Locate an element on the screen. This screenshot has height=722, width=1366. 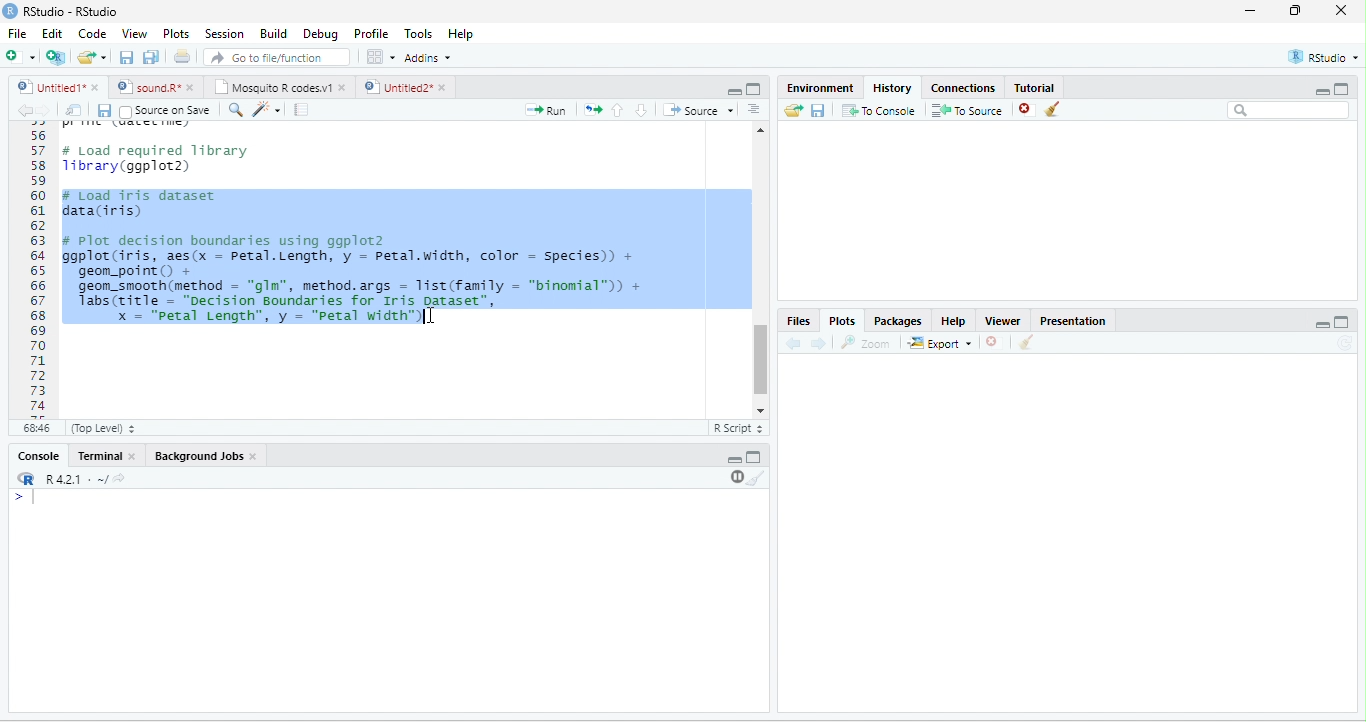
new file is located at coordinates (20, 56).